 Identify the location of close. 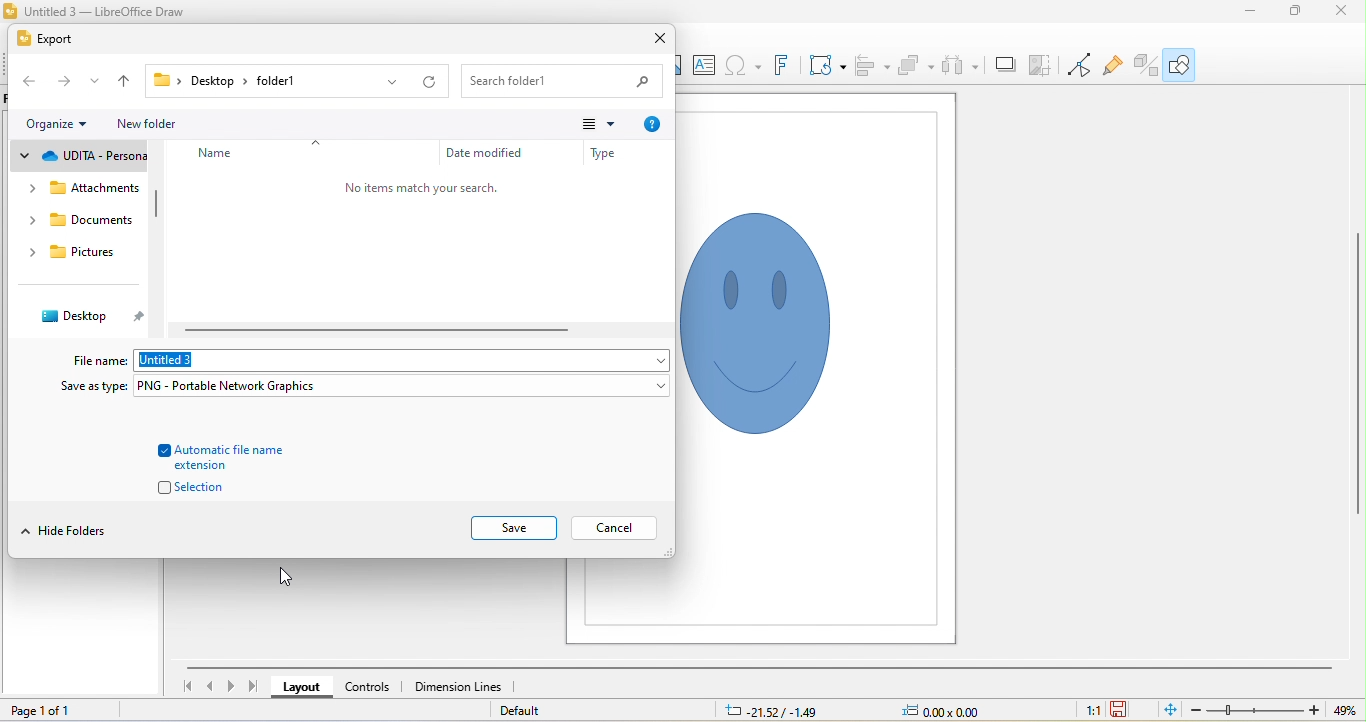
(1341, 15).